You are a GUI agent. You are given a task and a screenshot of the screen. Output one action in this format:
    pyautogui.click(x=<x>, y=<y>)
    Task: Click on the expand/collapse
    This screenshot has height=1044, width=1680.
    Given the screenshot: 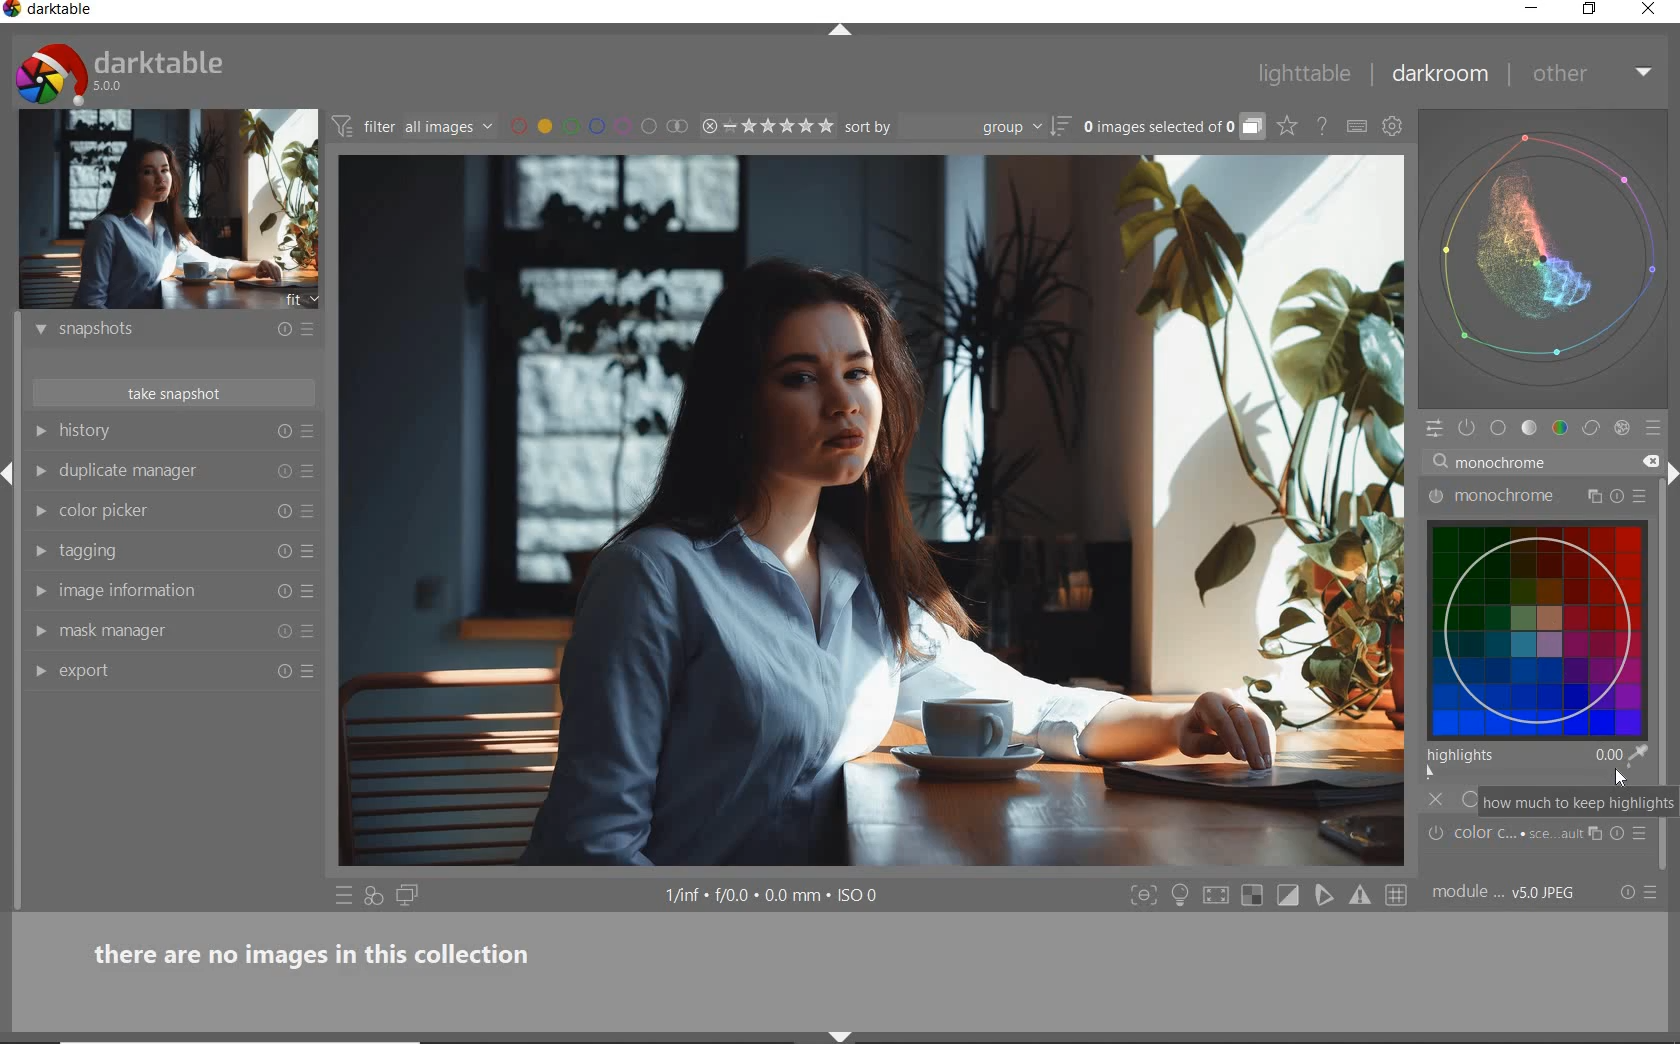 What is the action you would take?
    pyautogui.click(x=849, y=31)
    